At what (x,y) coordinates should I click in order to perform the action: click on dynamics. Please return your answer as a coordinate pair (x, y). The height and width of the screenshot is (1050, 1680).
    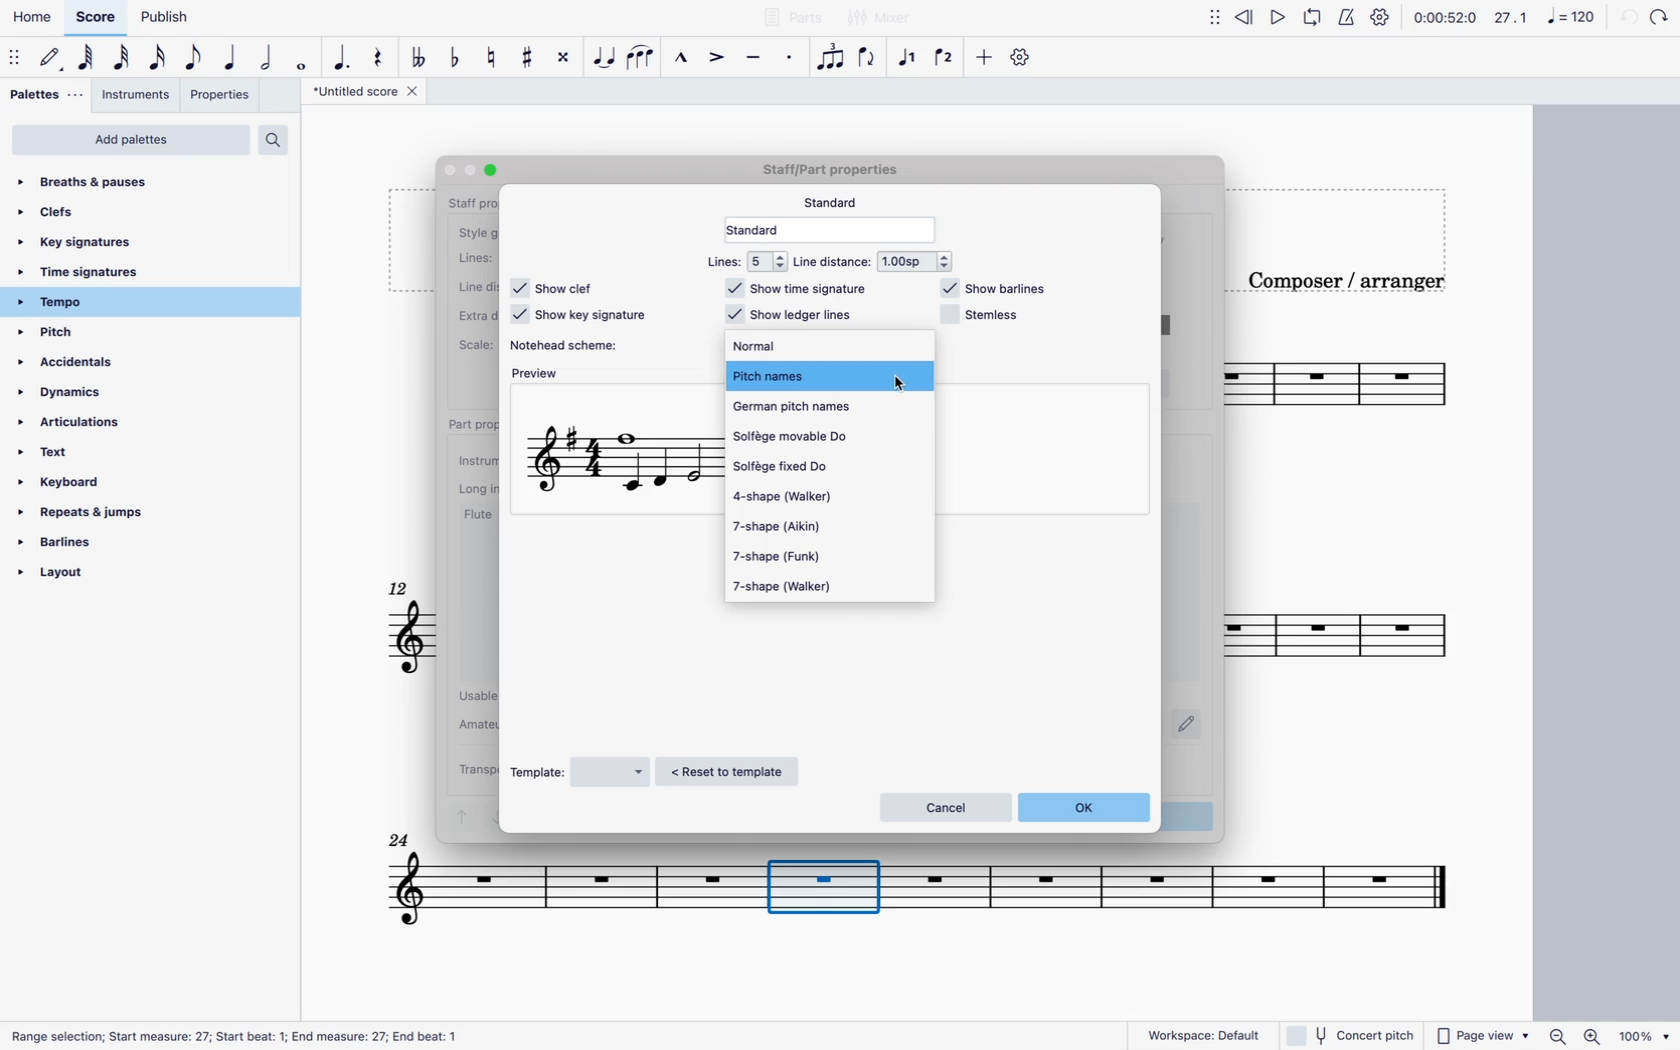
    Looking at the image, I should click on (73, 393).